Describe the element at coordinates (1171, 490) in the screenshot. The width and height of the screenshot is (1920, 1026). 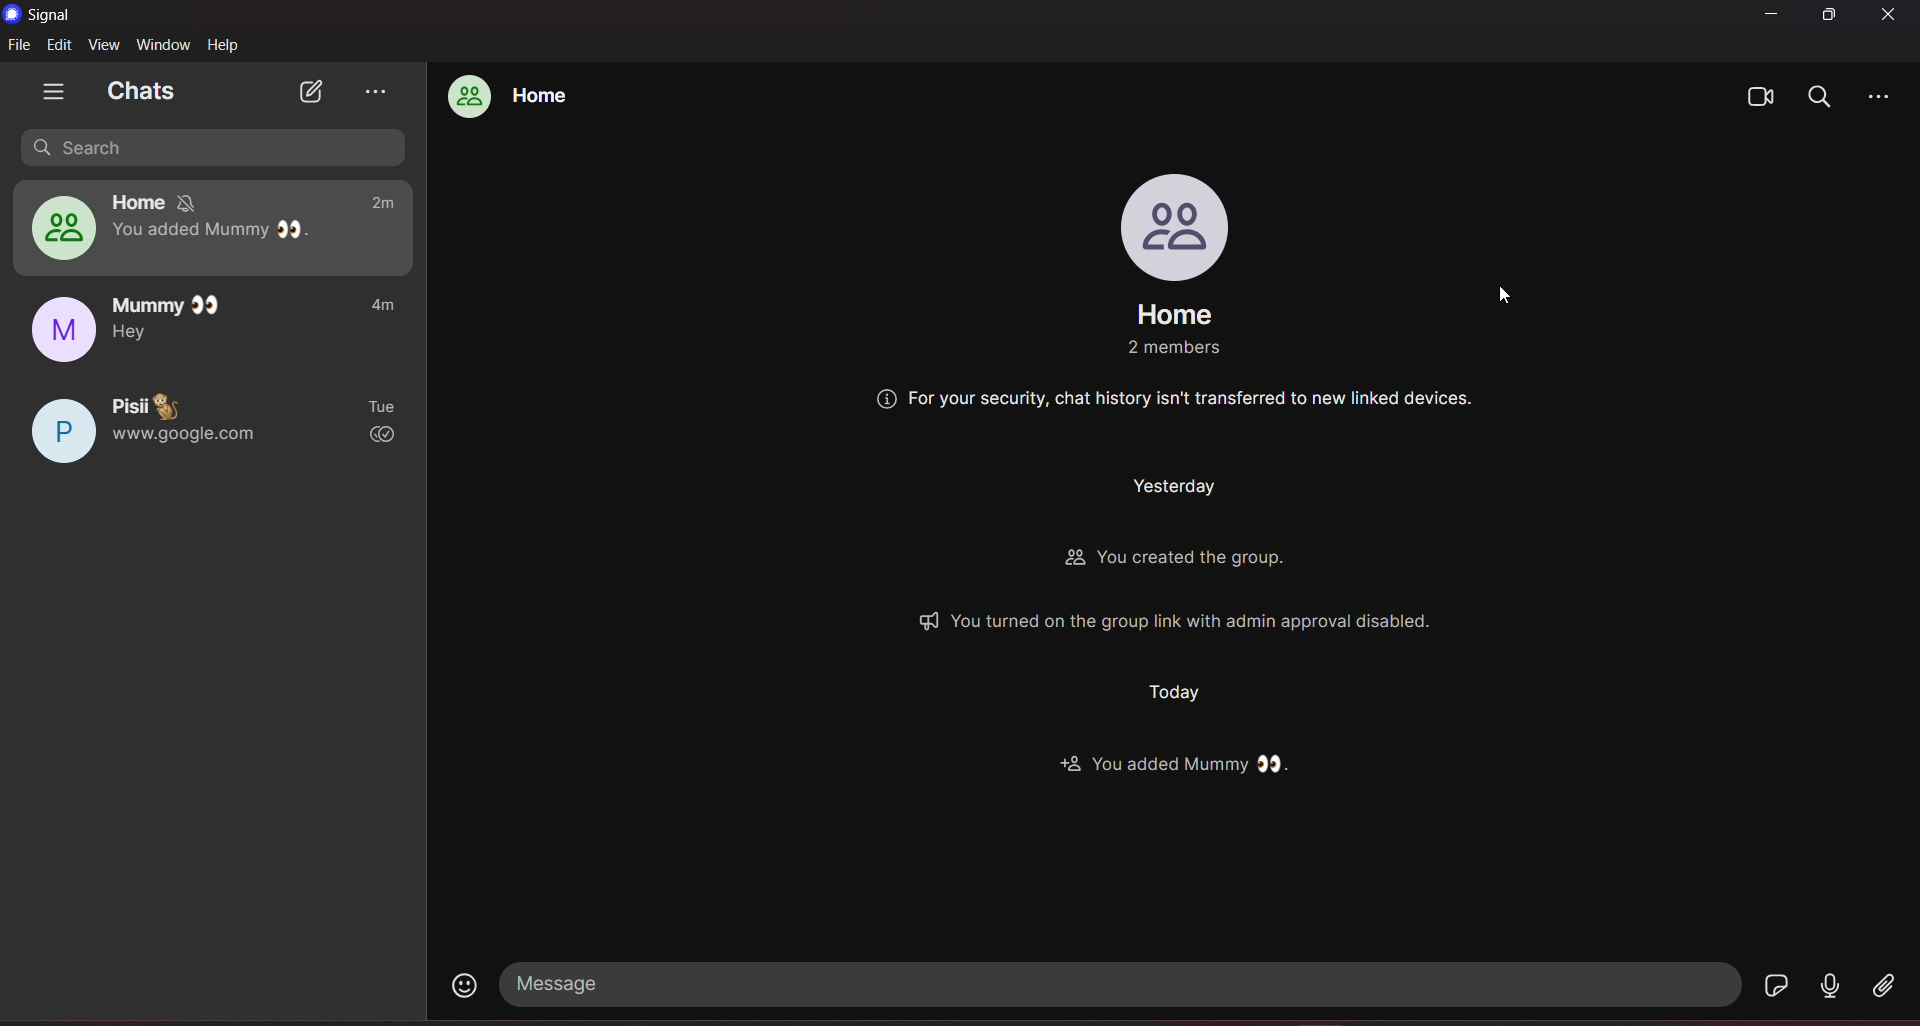
I see `` at that location.